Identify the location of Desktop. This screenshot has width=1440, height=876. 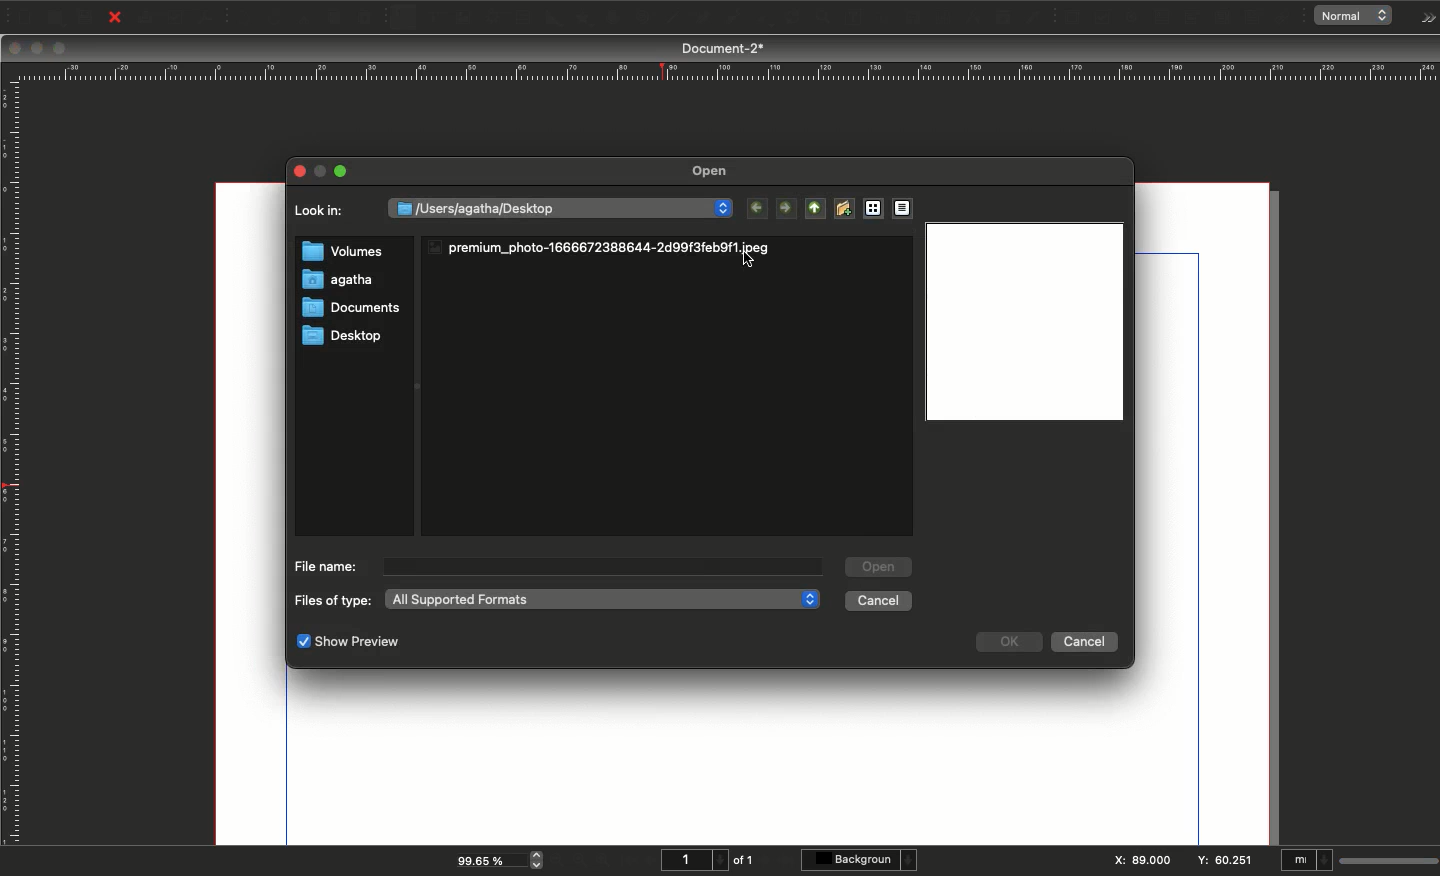
(343, 336).